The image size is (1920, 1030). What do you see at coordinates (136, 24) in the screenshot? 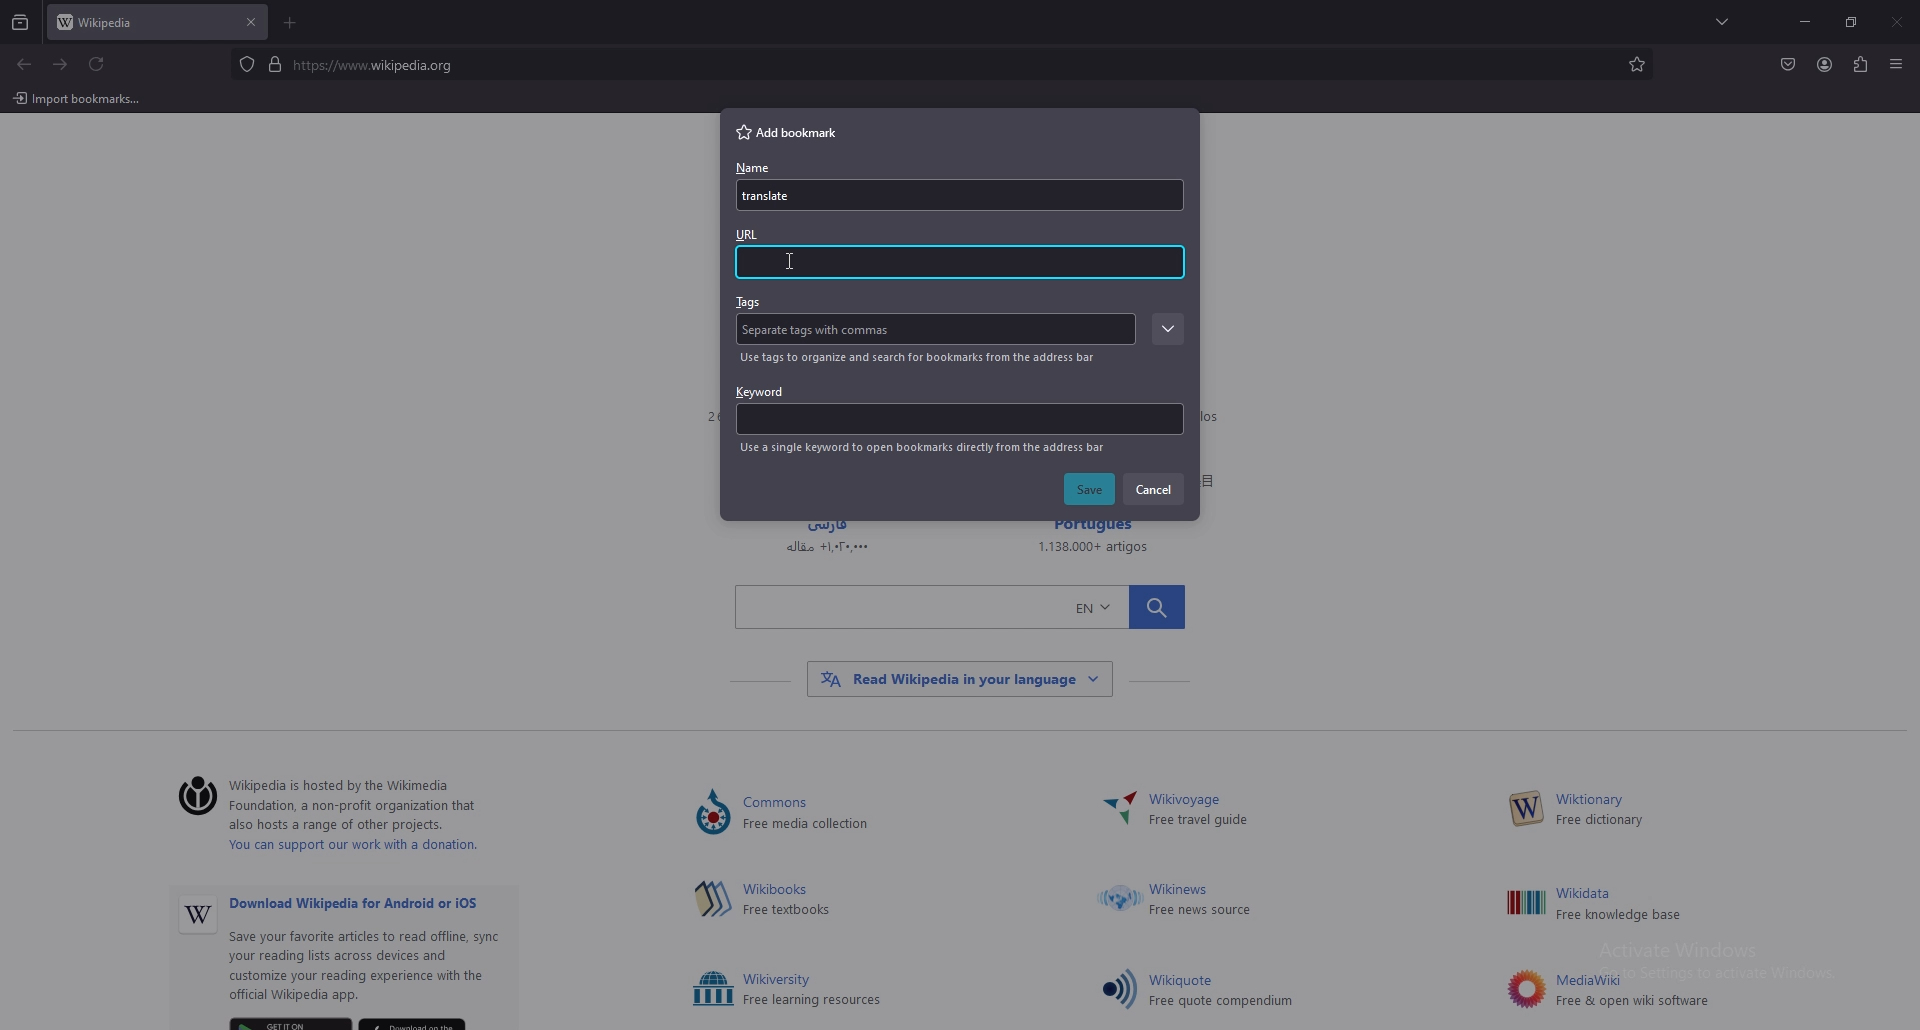
I see `tab` at bounding box center [136, 24].